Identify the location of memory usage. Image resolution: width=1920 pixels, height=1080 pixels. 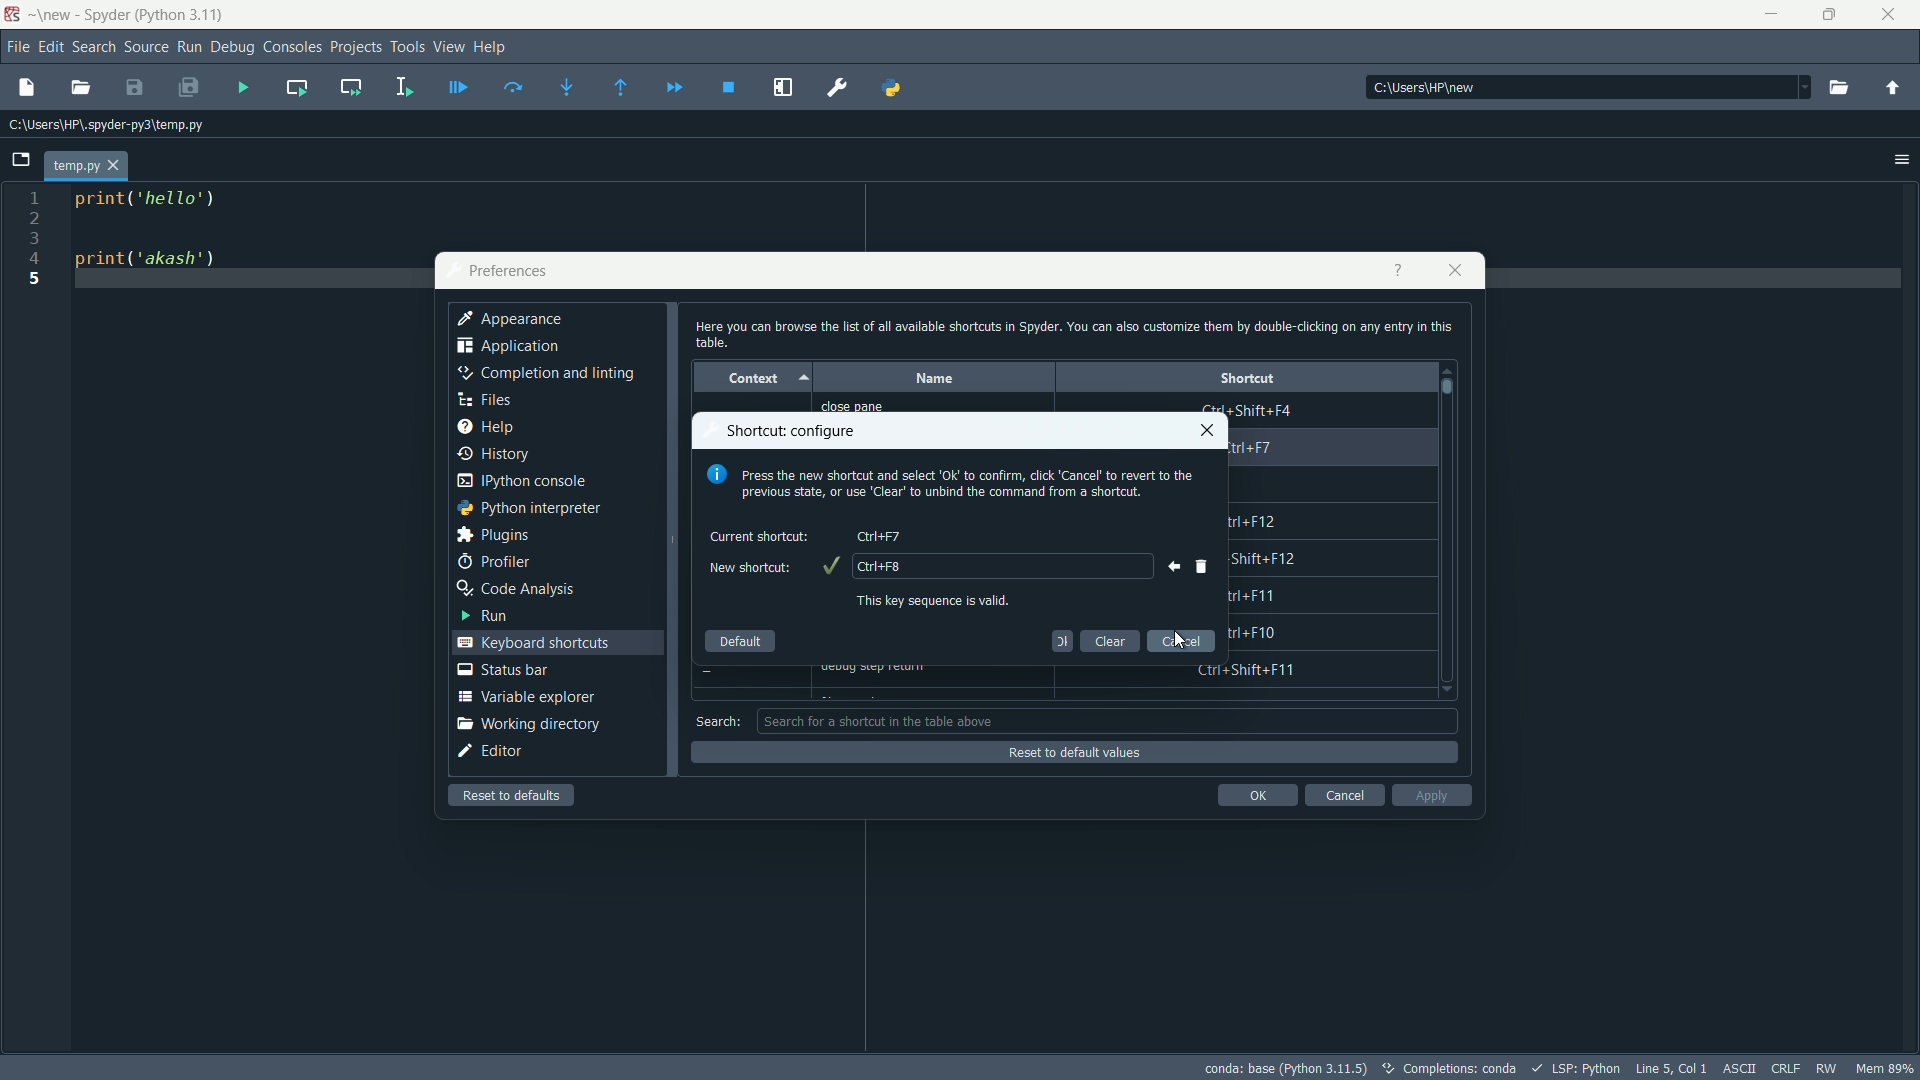
(1888, 1068).